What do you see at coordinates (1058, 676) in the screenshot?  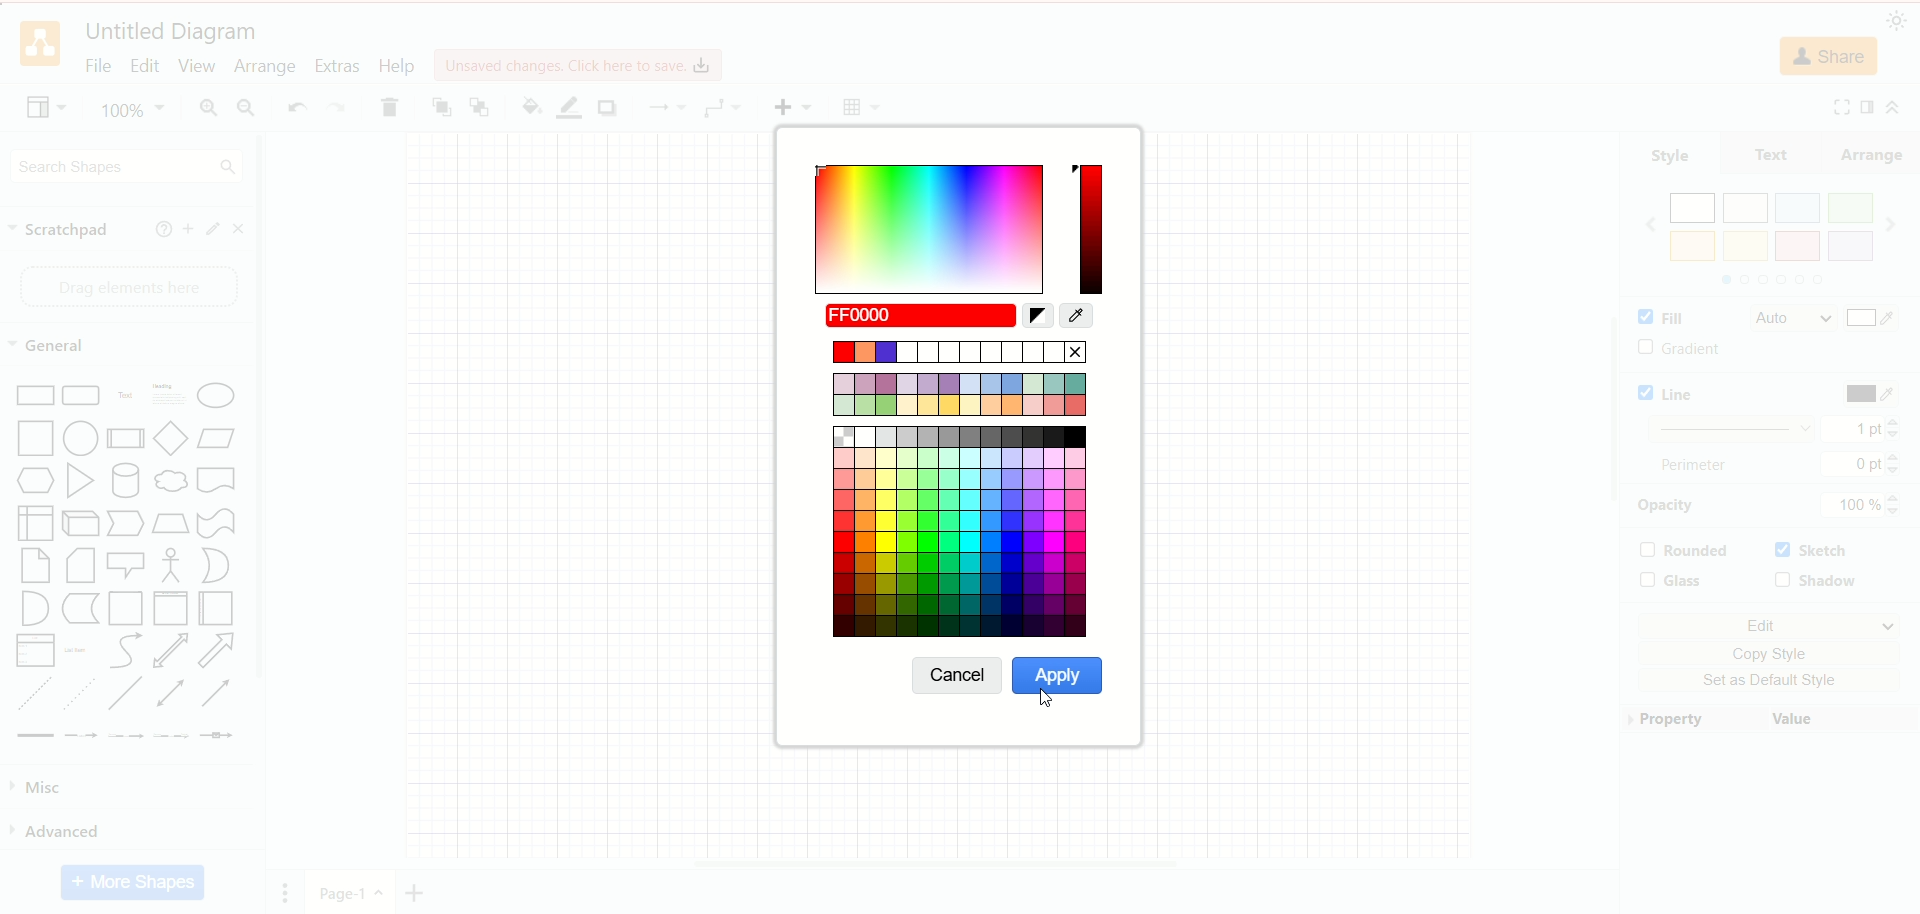 I see `apply` at bounding box center [1058, 676].